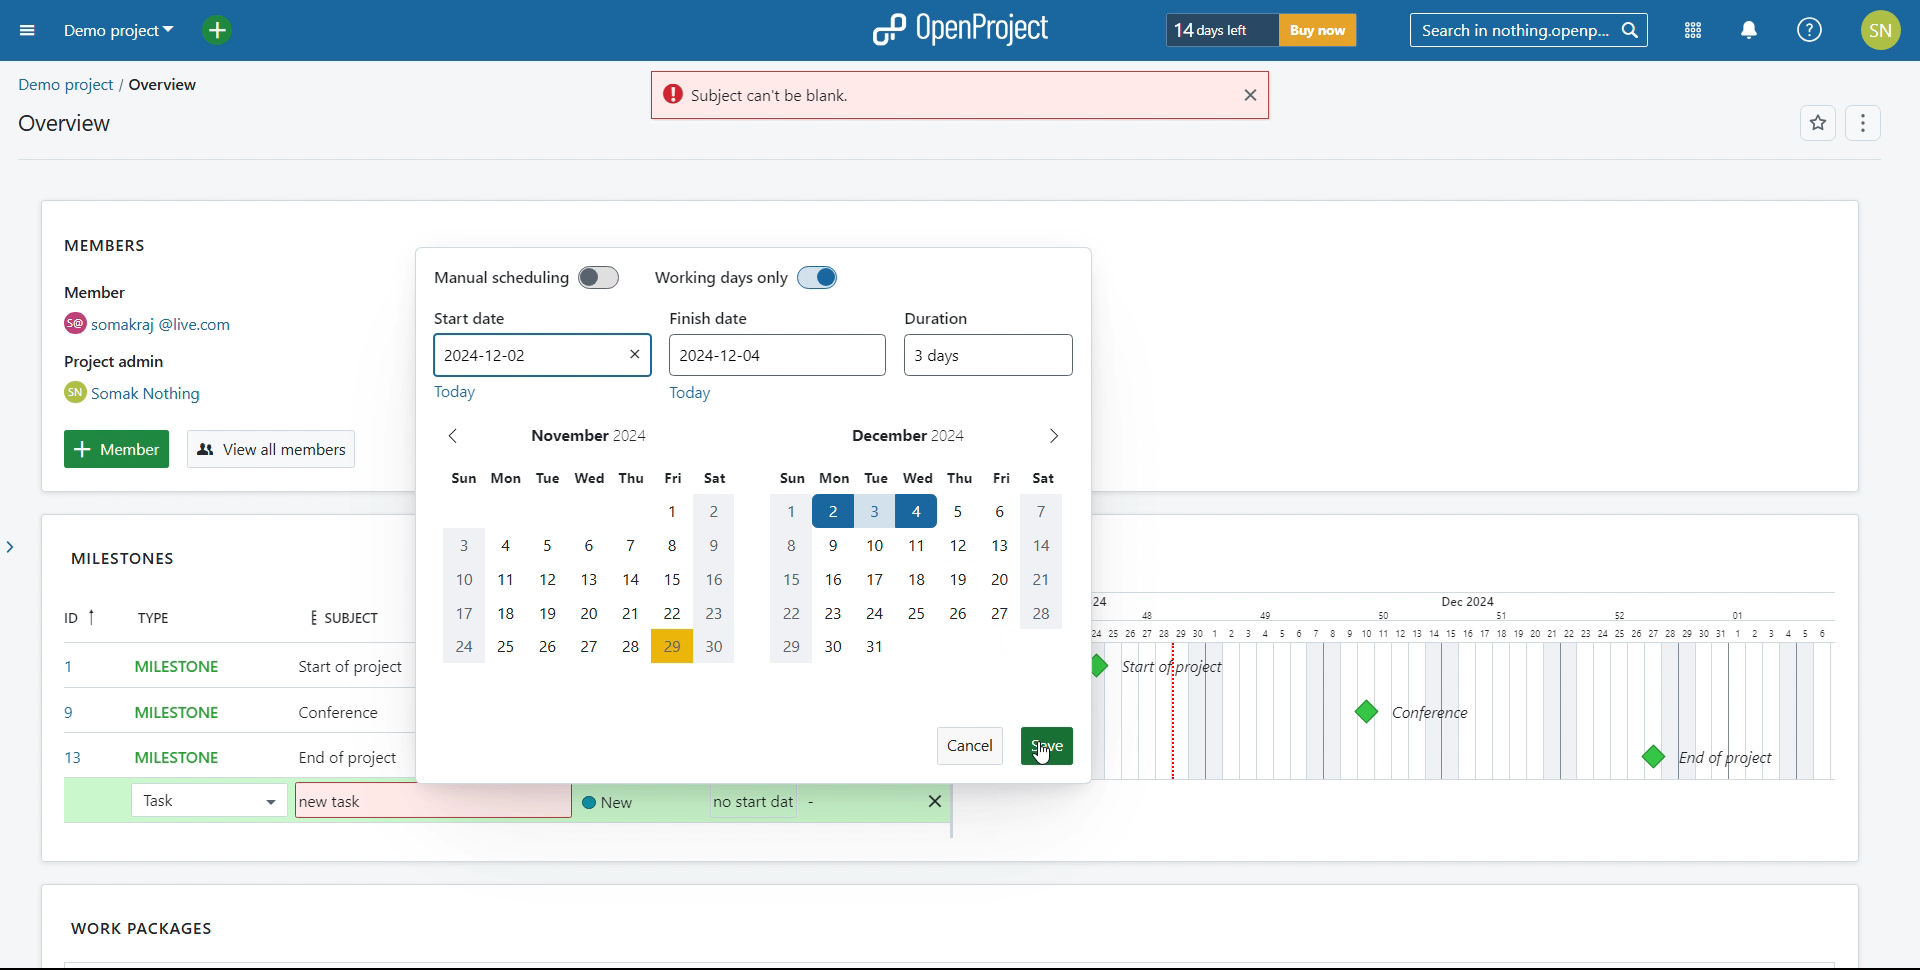 Image resolution: width=1920 pixels, height=970 pixels. Describe the element at coordinates (591, 436) in the screenshot. I see `november 2024` at that location.